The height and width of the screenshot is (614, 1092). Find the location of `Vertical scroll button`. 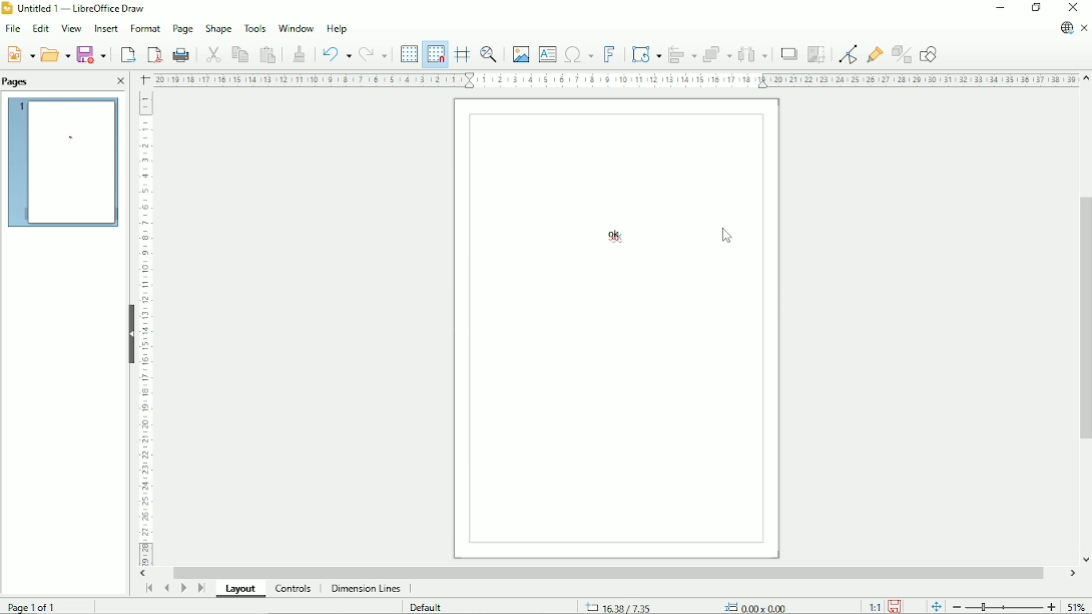

Vertical scroll button is located at coordinates (1084, 560).